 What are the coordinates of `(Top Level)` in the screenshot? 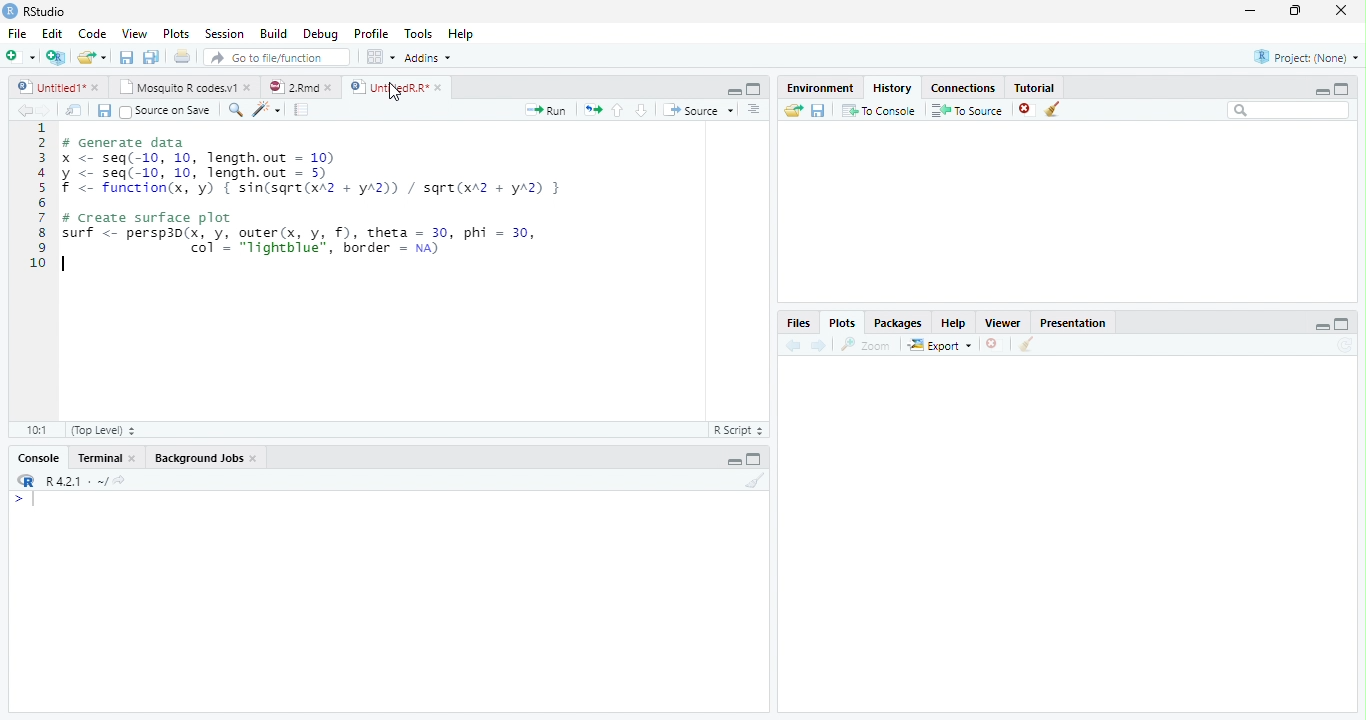 It's located at (105, 430).